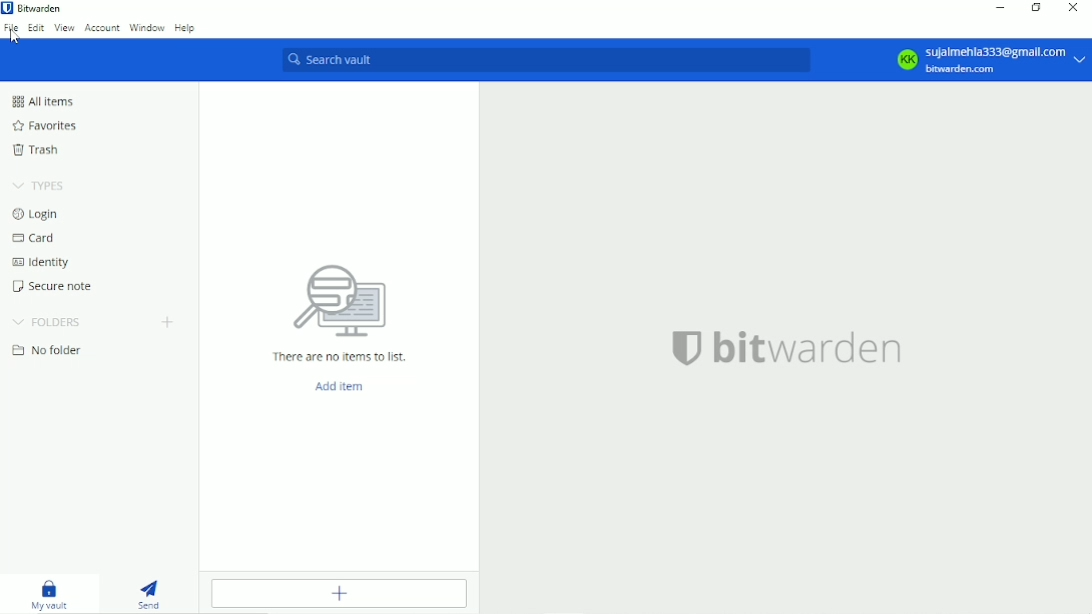  I want to click on There are no items to list., so click(336, 311).